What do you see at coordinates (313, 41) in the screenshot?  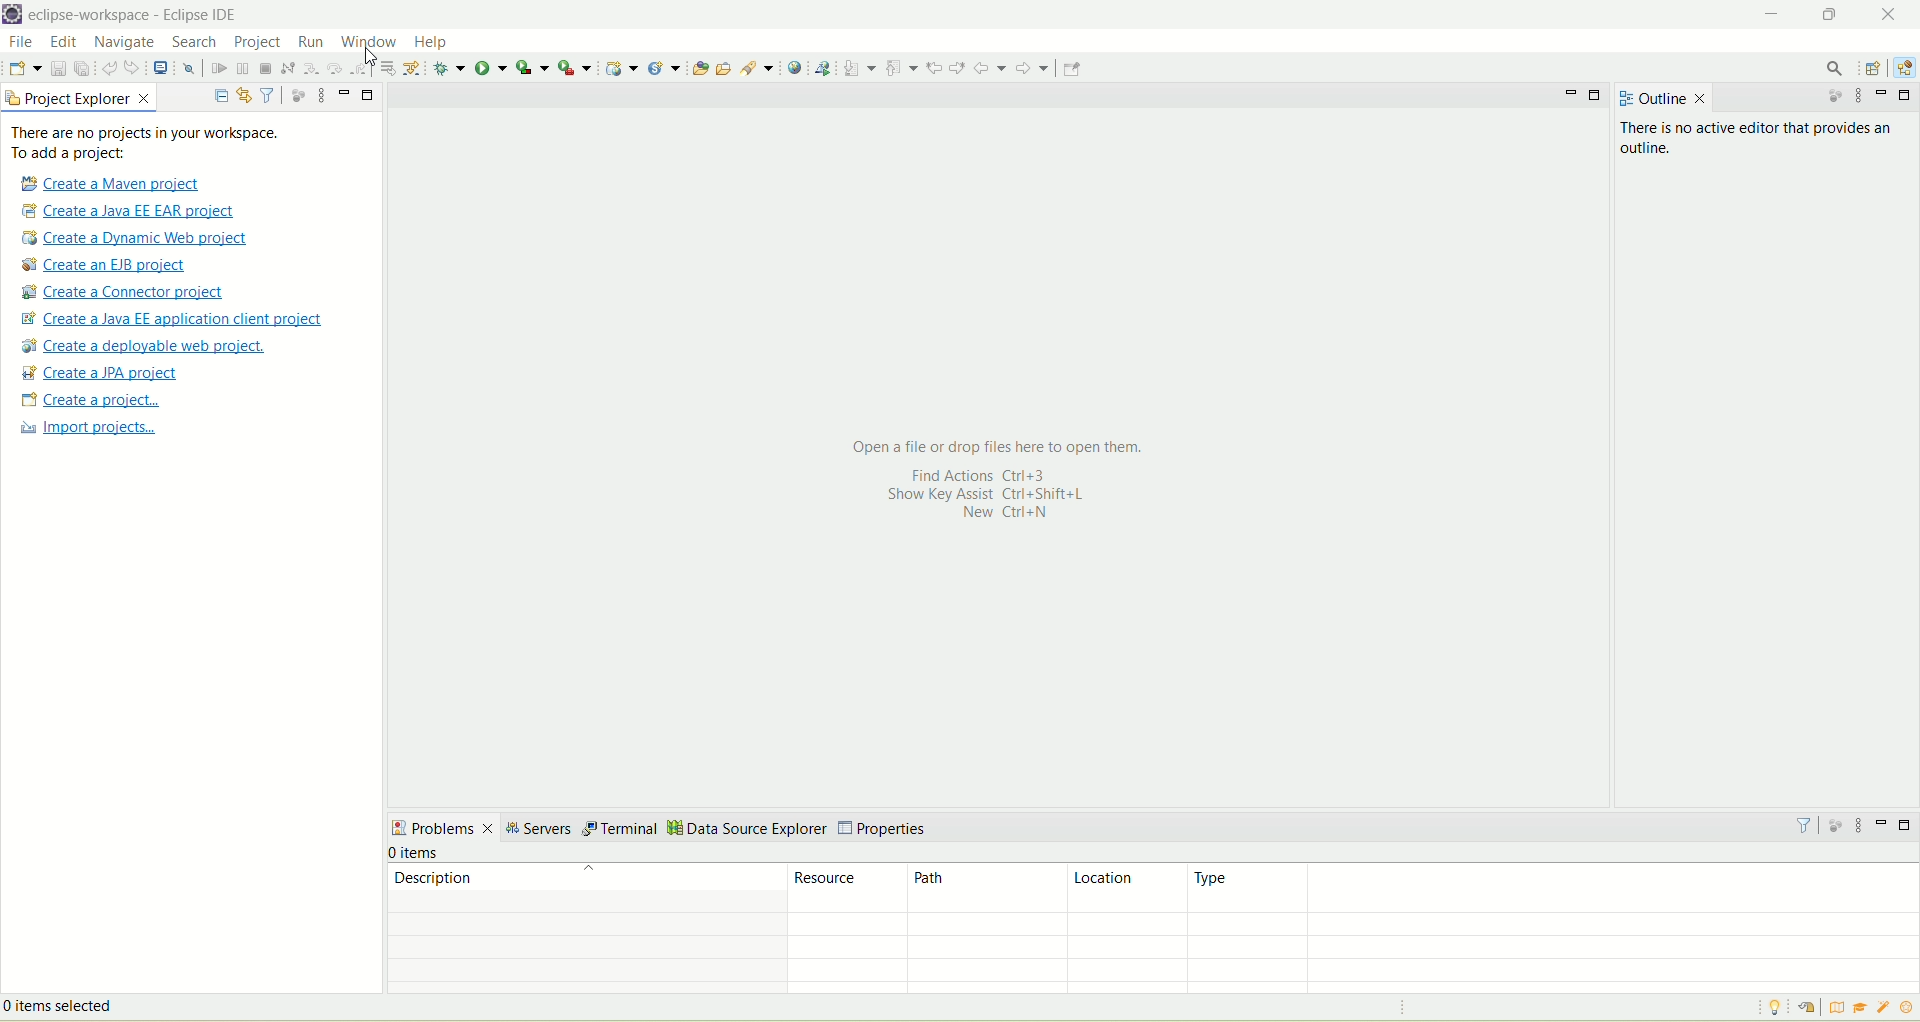 I see `run` at bounding box center [313, 41].